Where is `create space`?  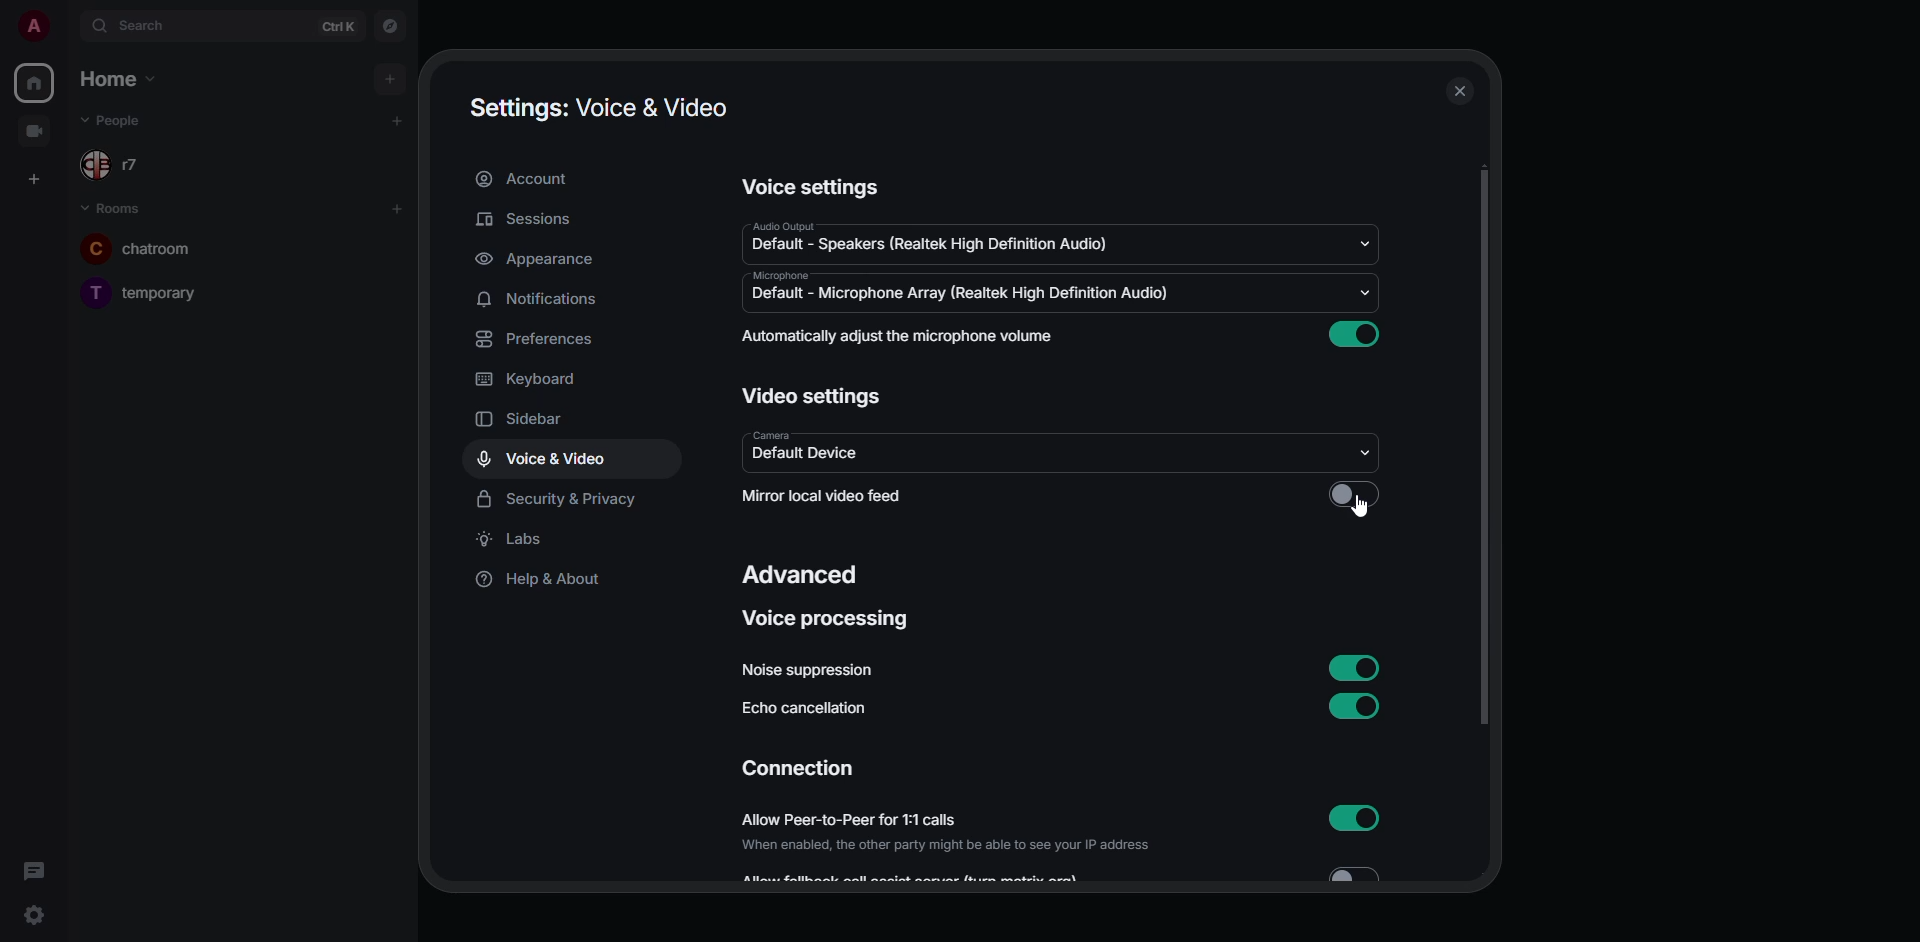
create space is located at coordinates (31, 180).